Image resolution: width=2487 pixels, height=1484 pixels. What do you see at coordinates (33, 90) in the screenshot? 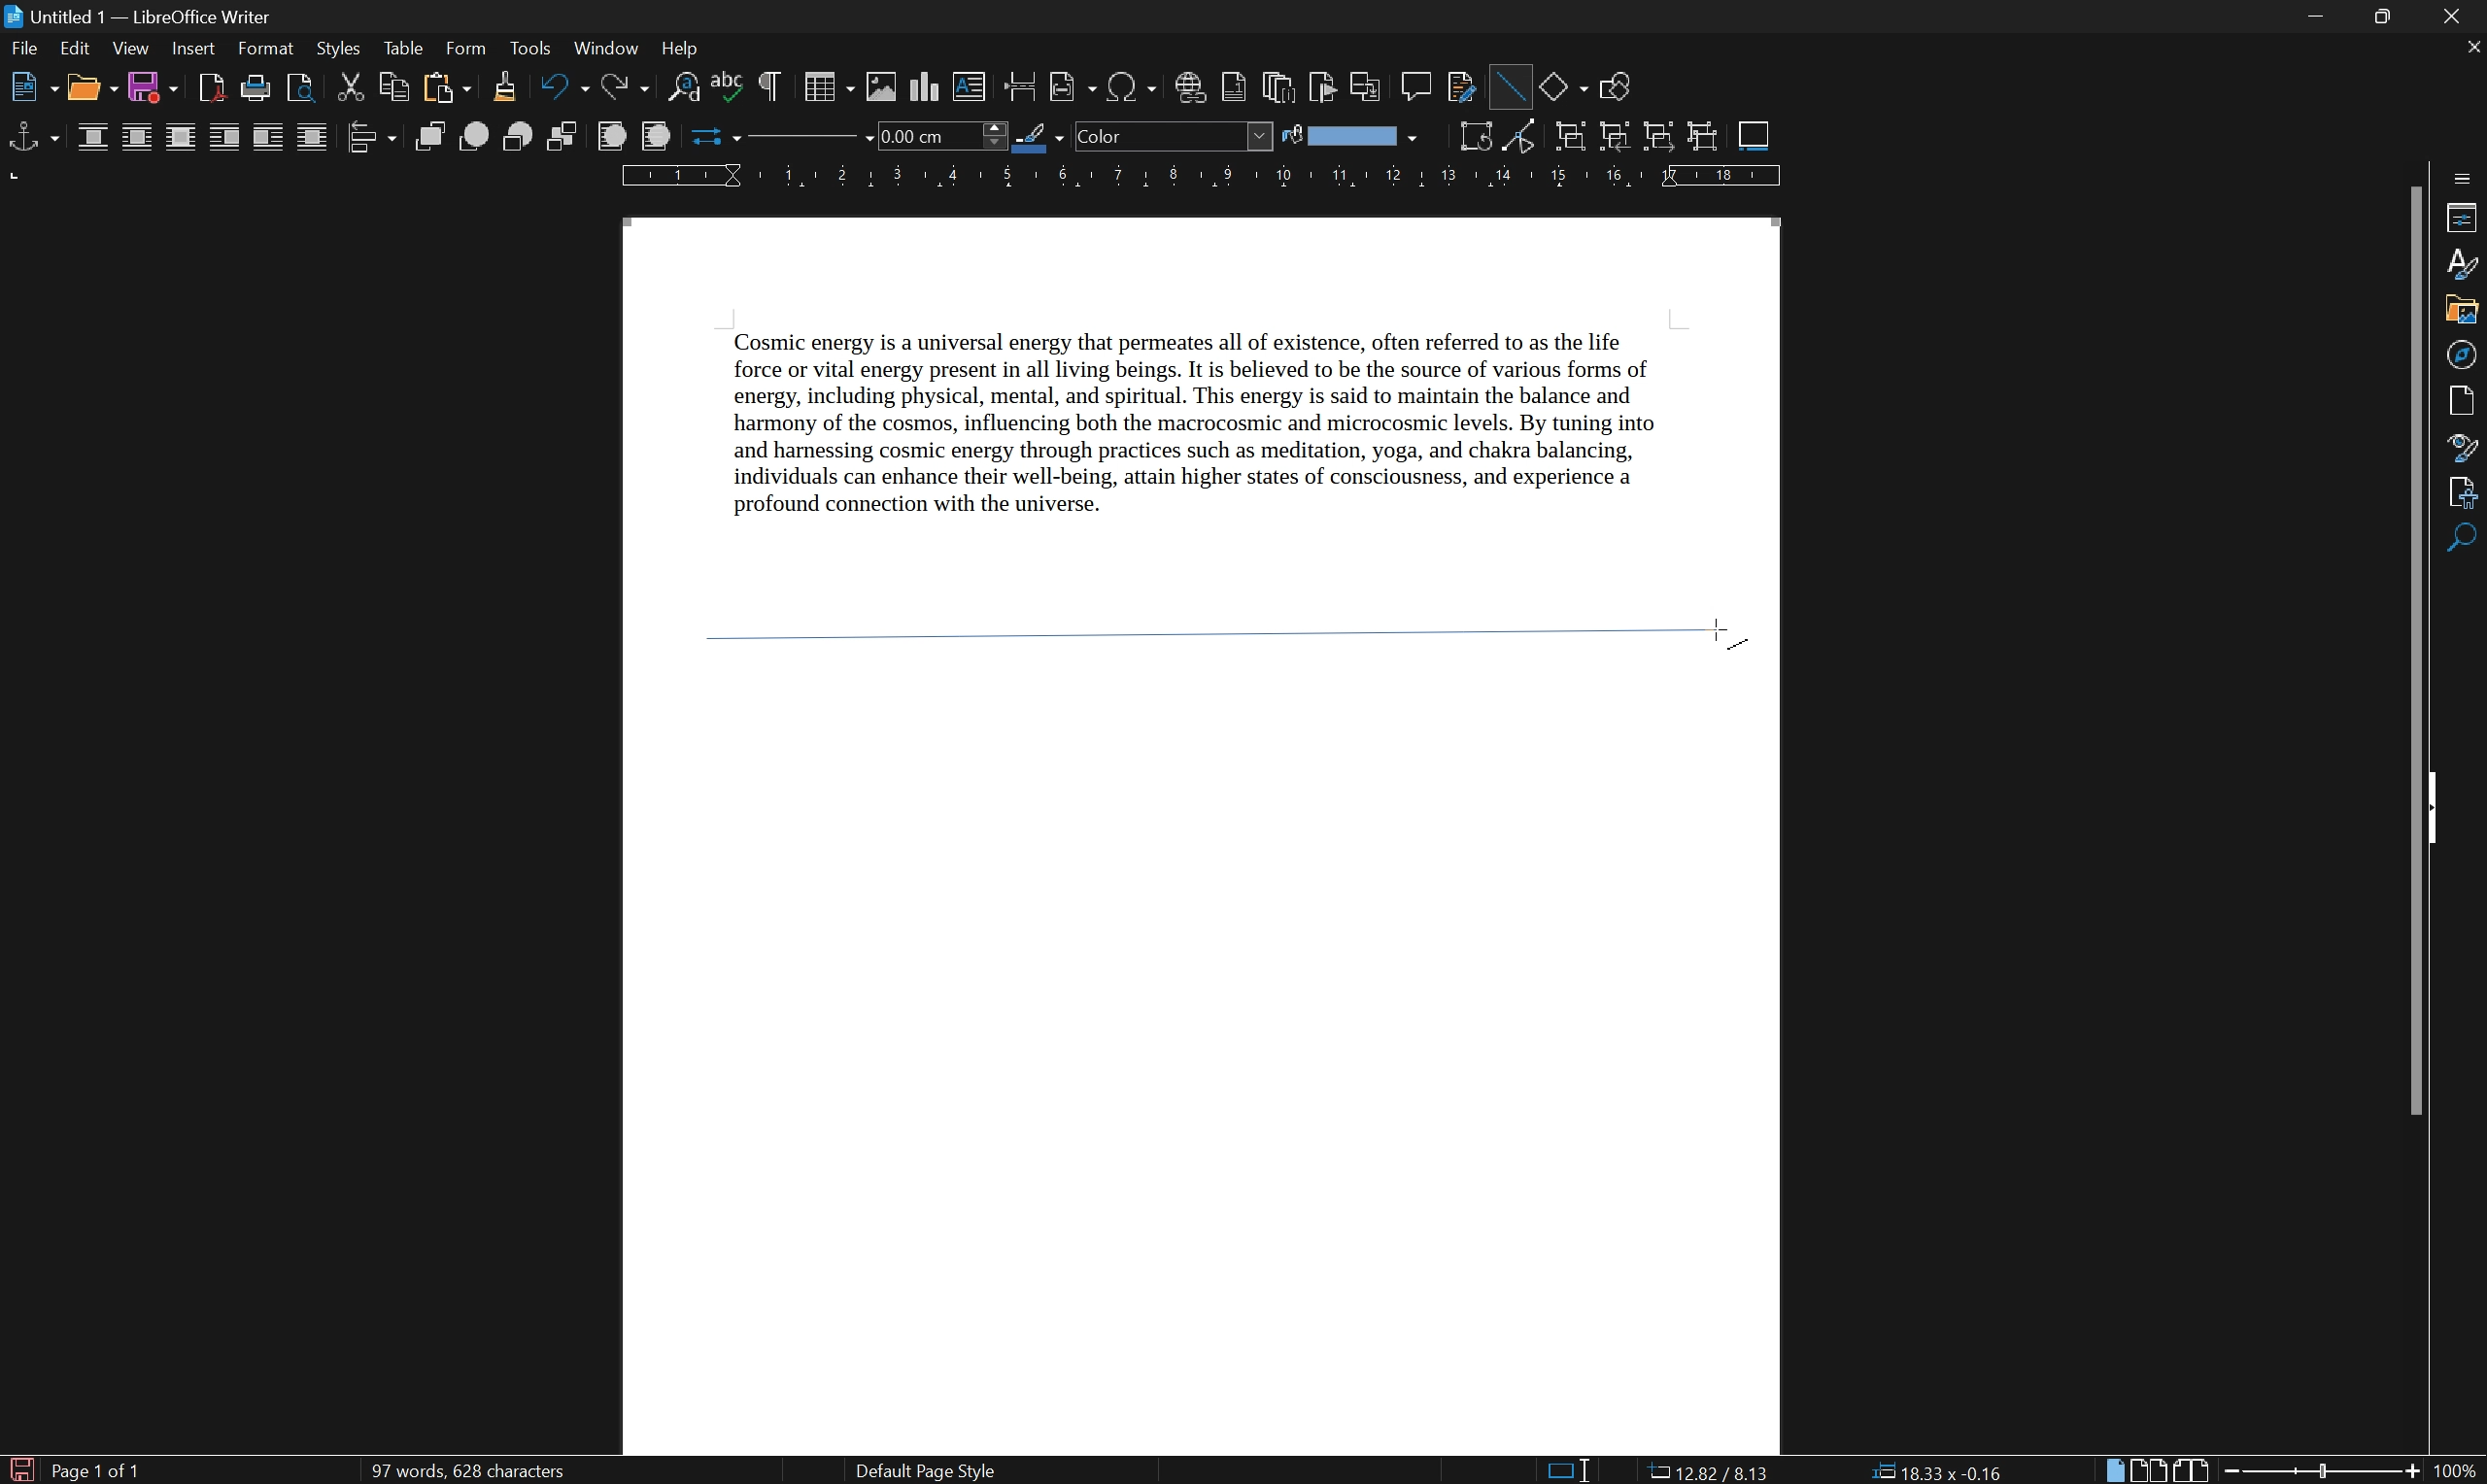
I see `new` at bounding box center [33, 90].